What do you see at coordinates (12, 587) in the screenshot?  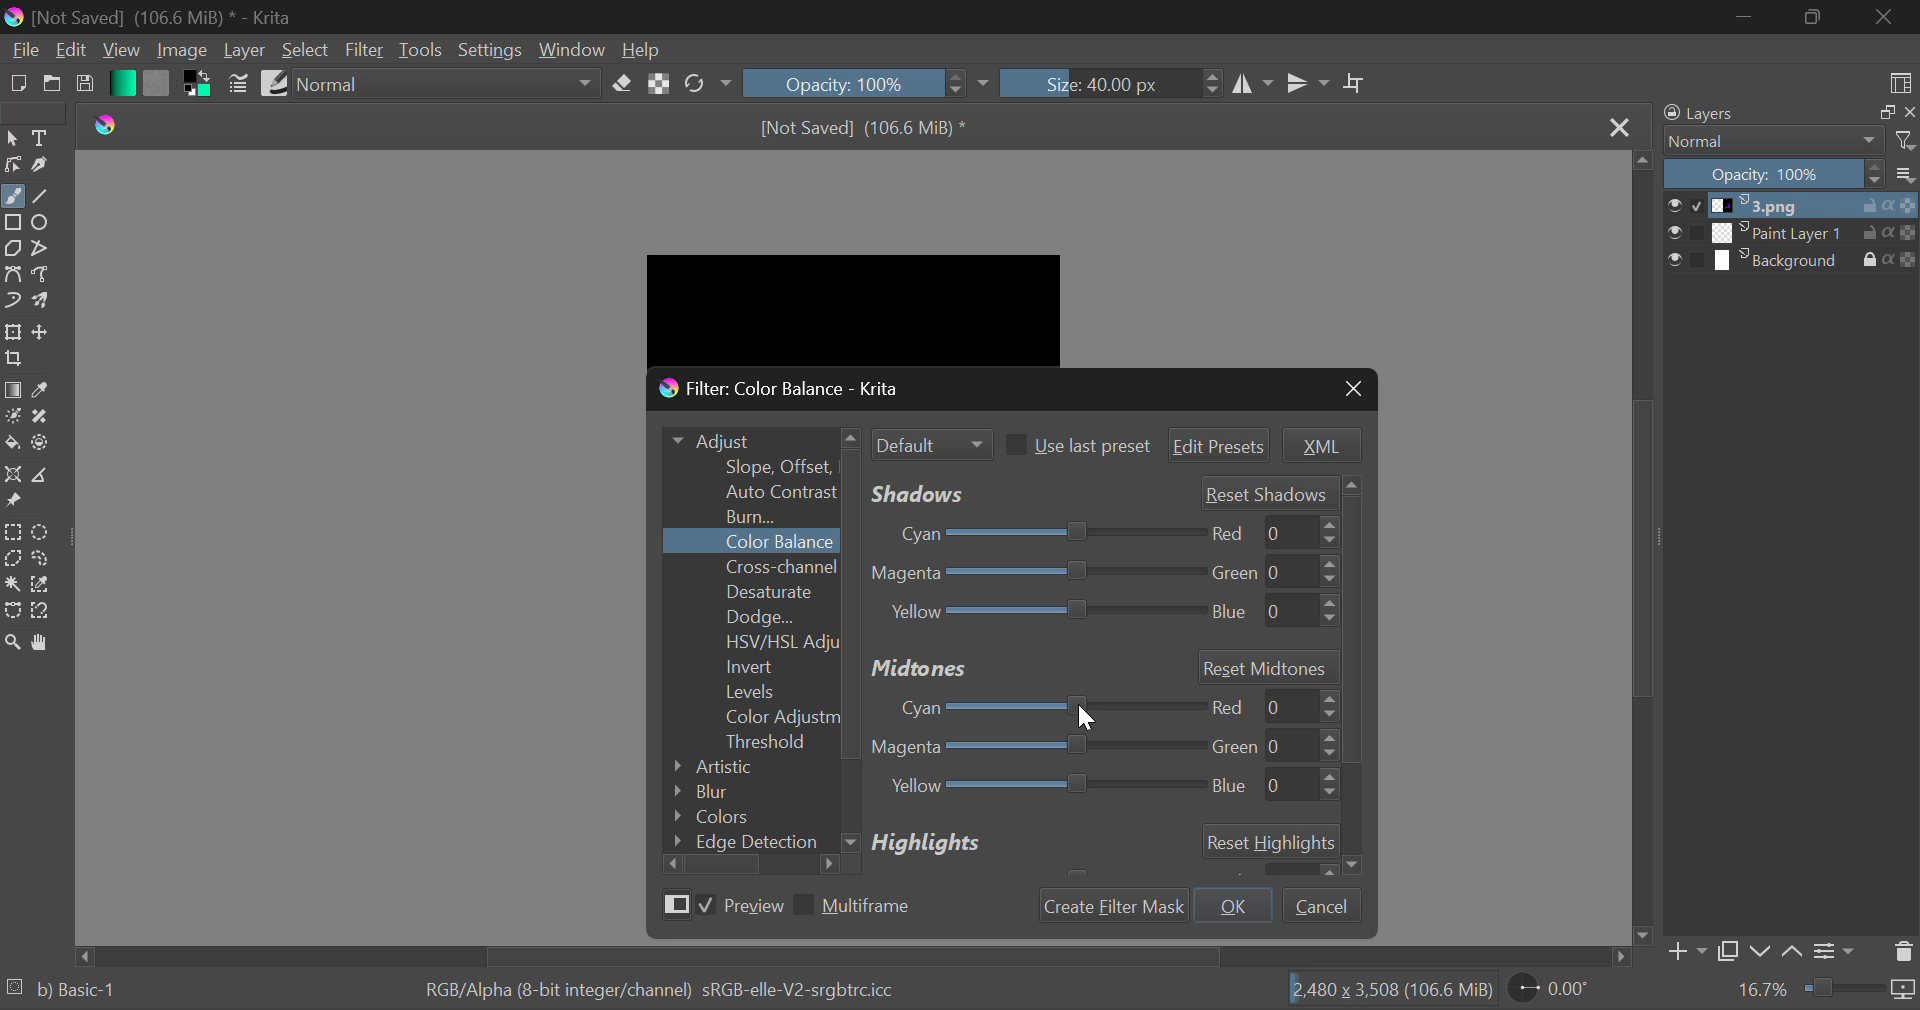 I see `Continuous Selection` at bounding box center [12, 587].